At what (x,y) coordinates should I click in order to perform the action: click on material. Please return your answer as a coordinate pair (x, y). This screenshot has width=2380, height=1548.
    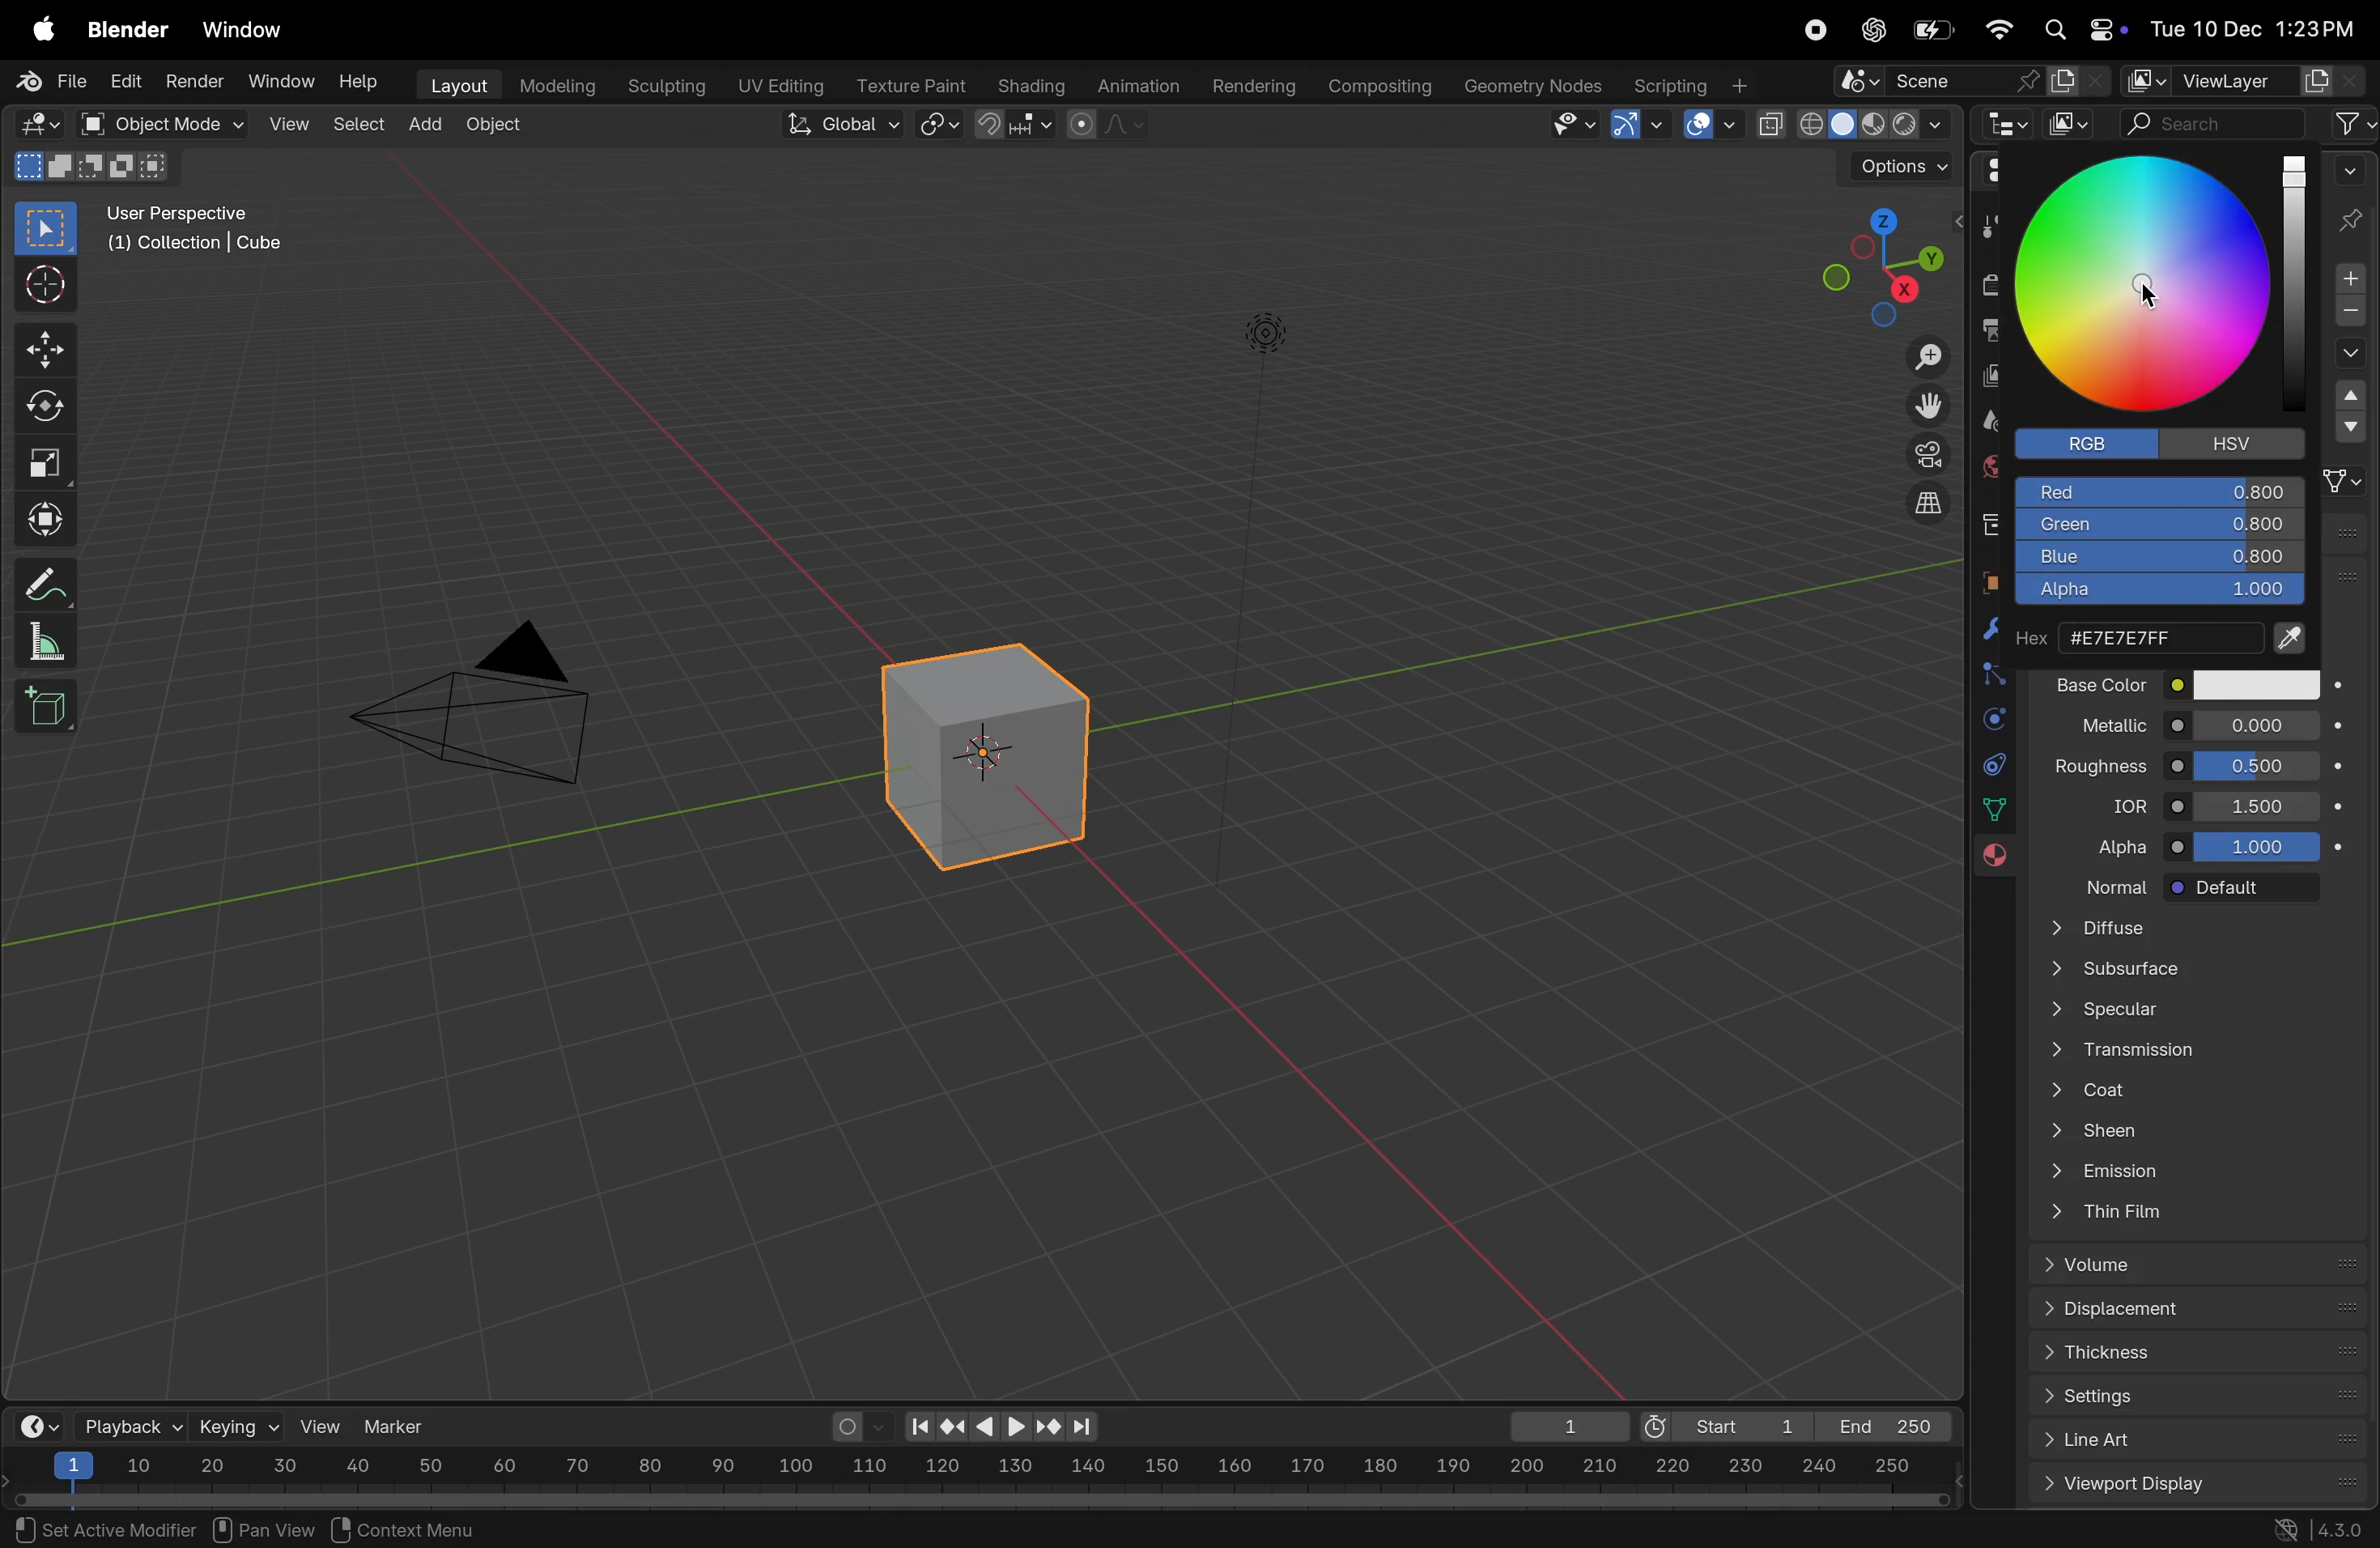
    Looking at the image, I should click on (1988, 859).